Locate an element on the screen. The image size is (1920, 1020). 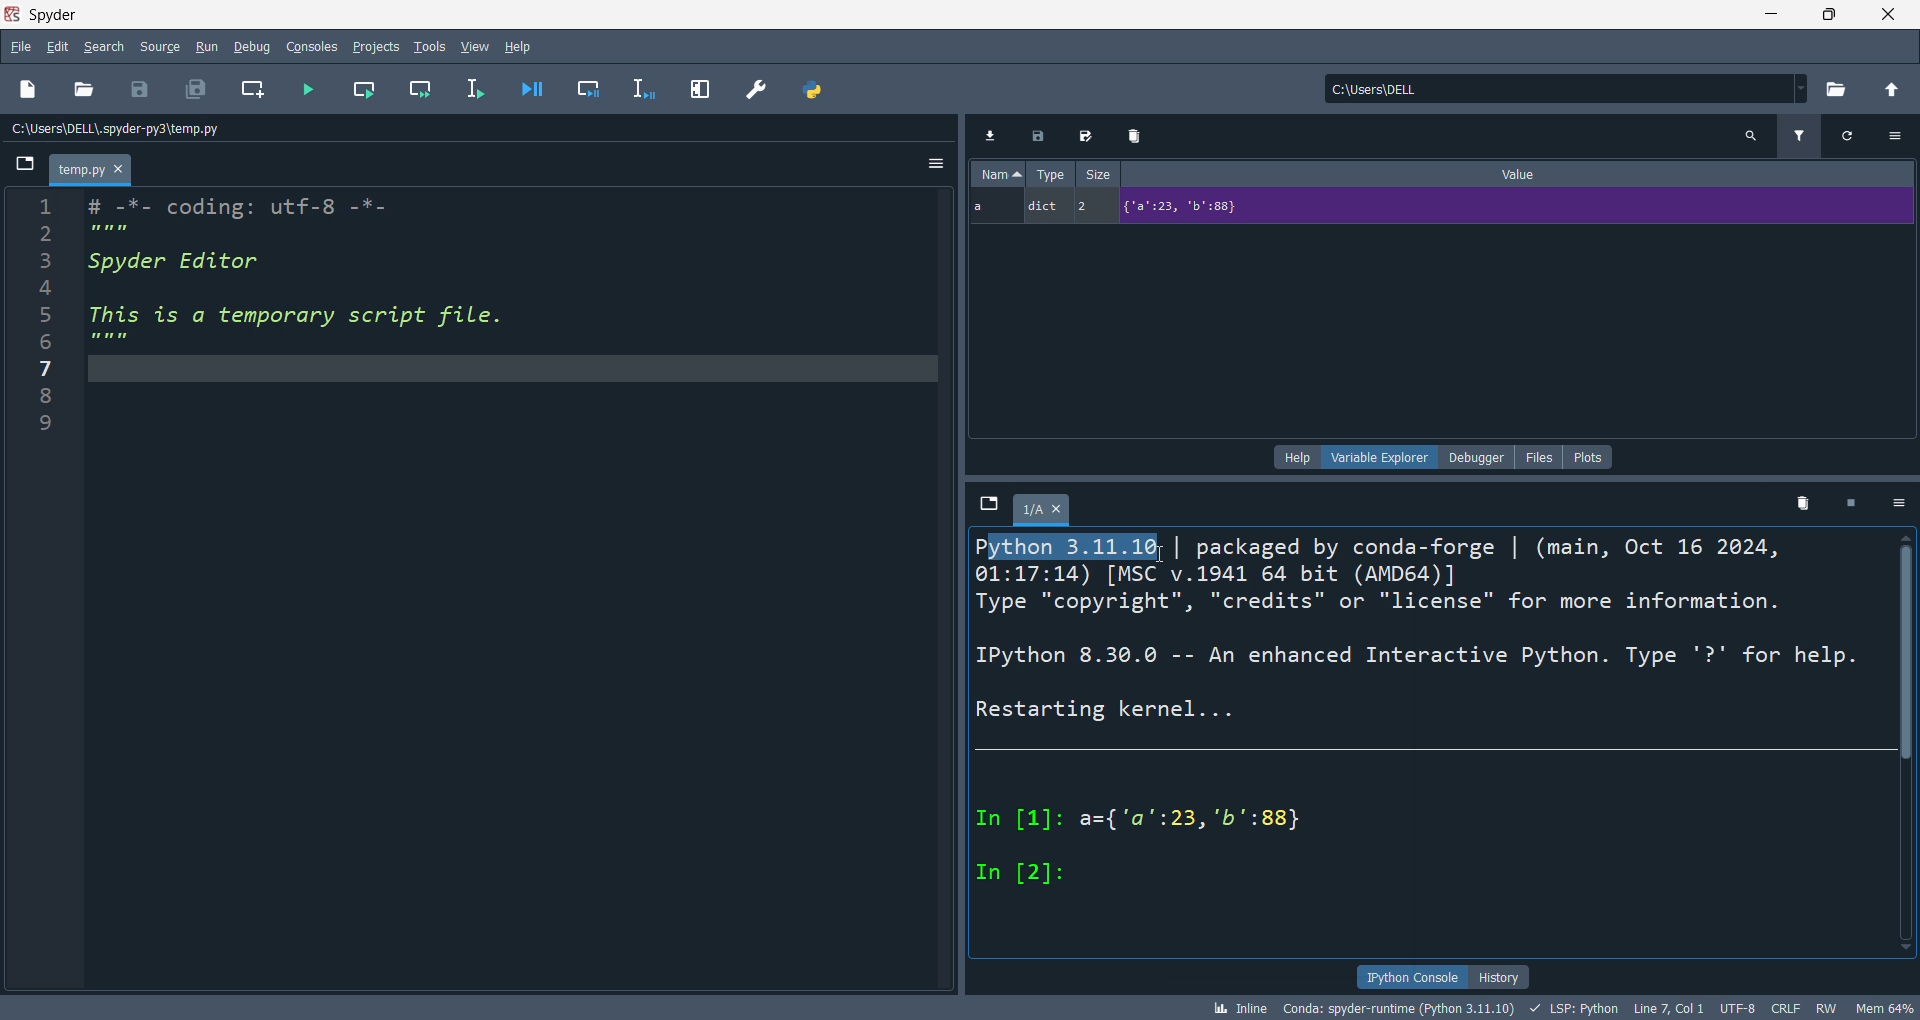
preferences is located at coordinates (759, 92).